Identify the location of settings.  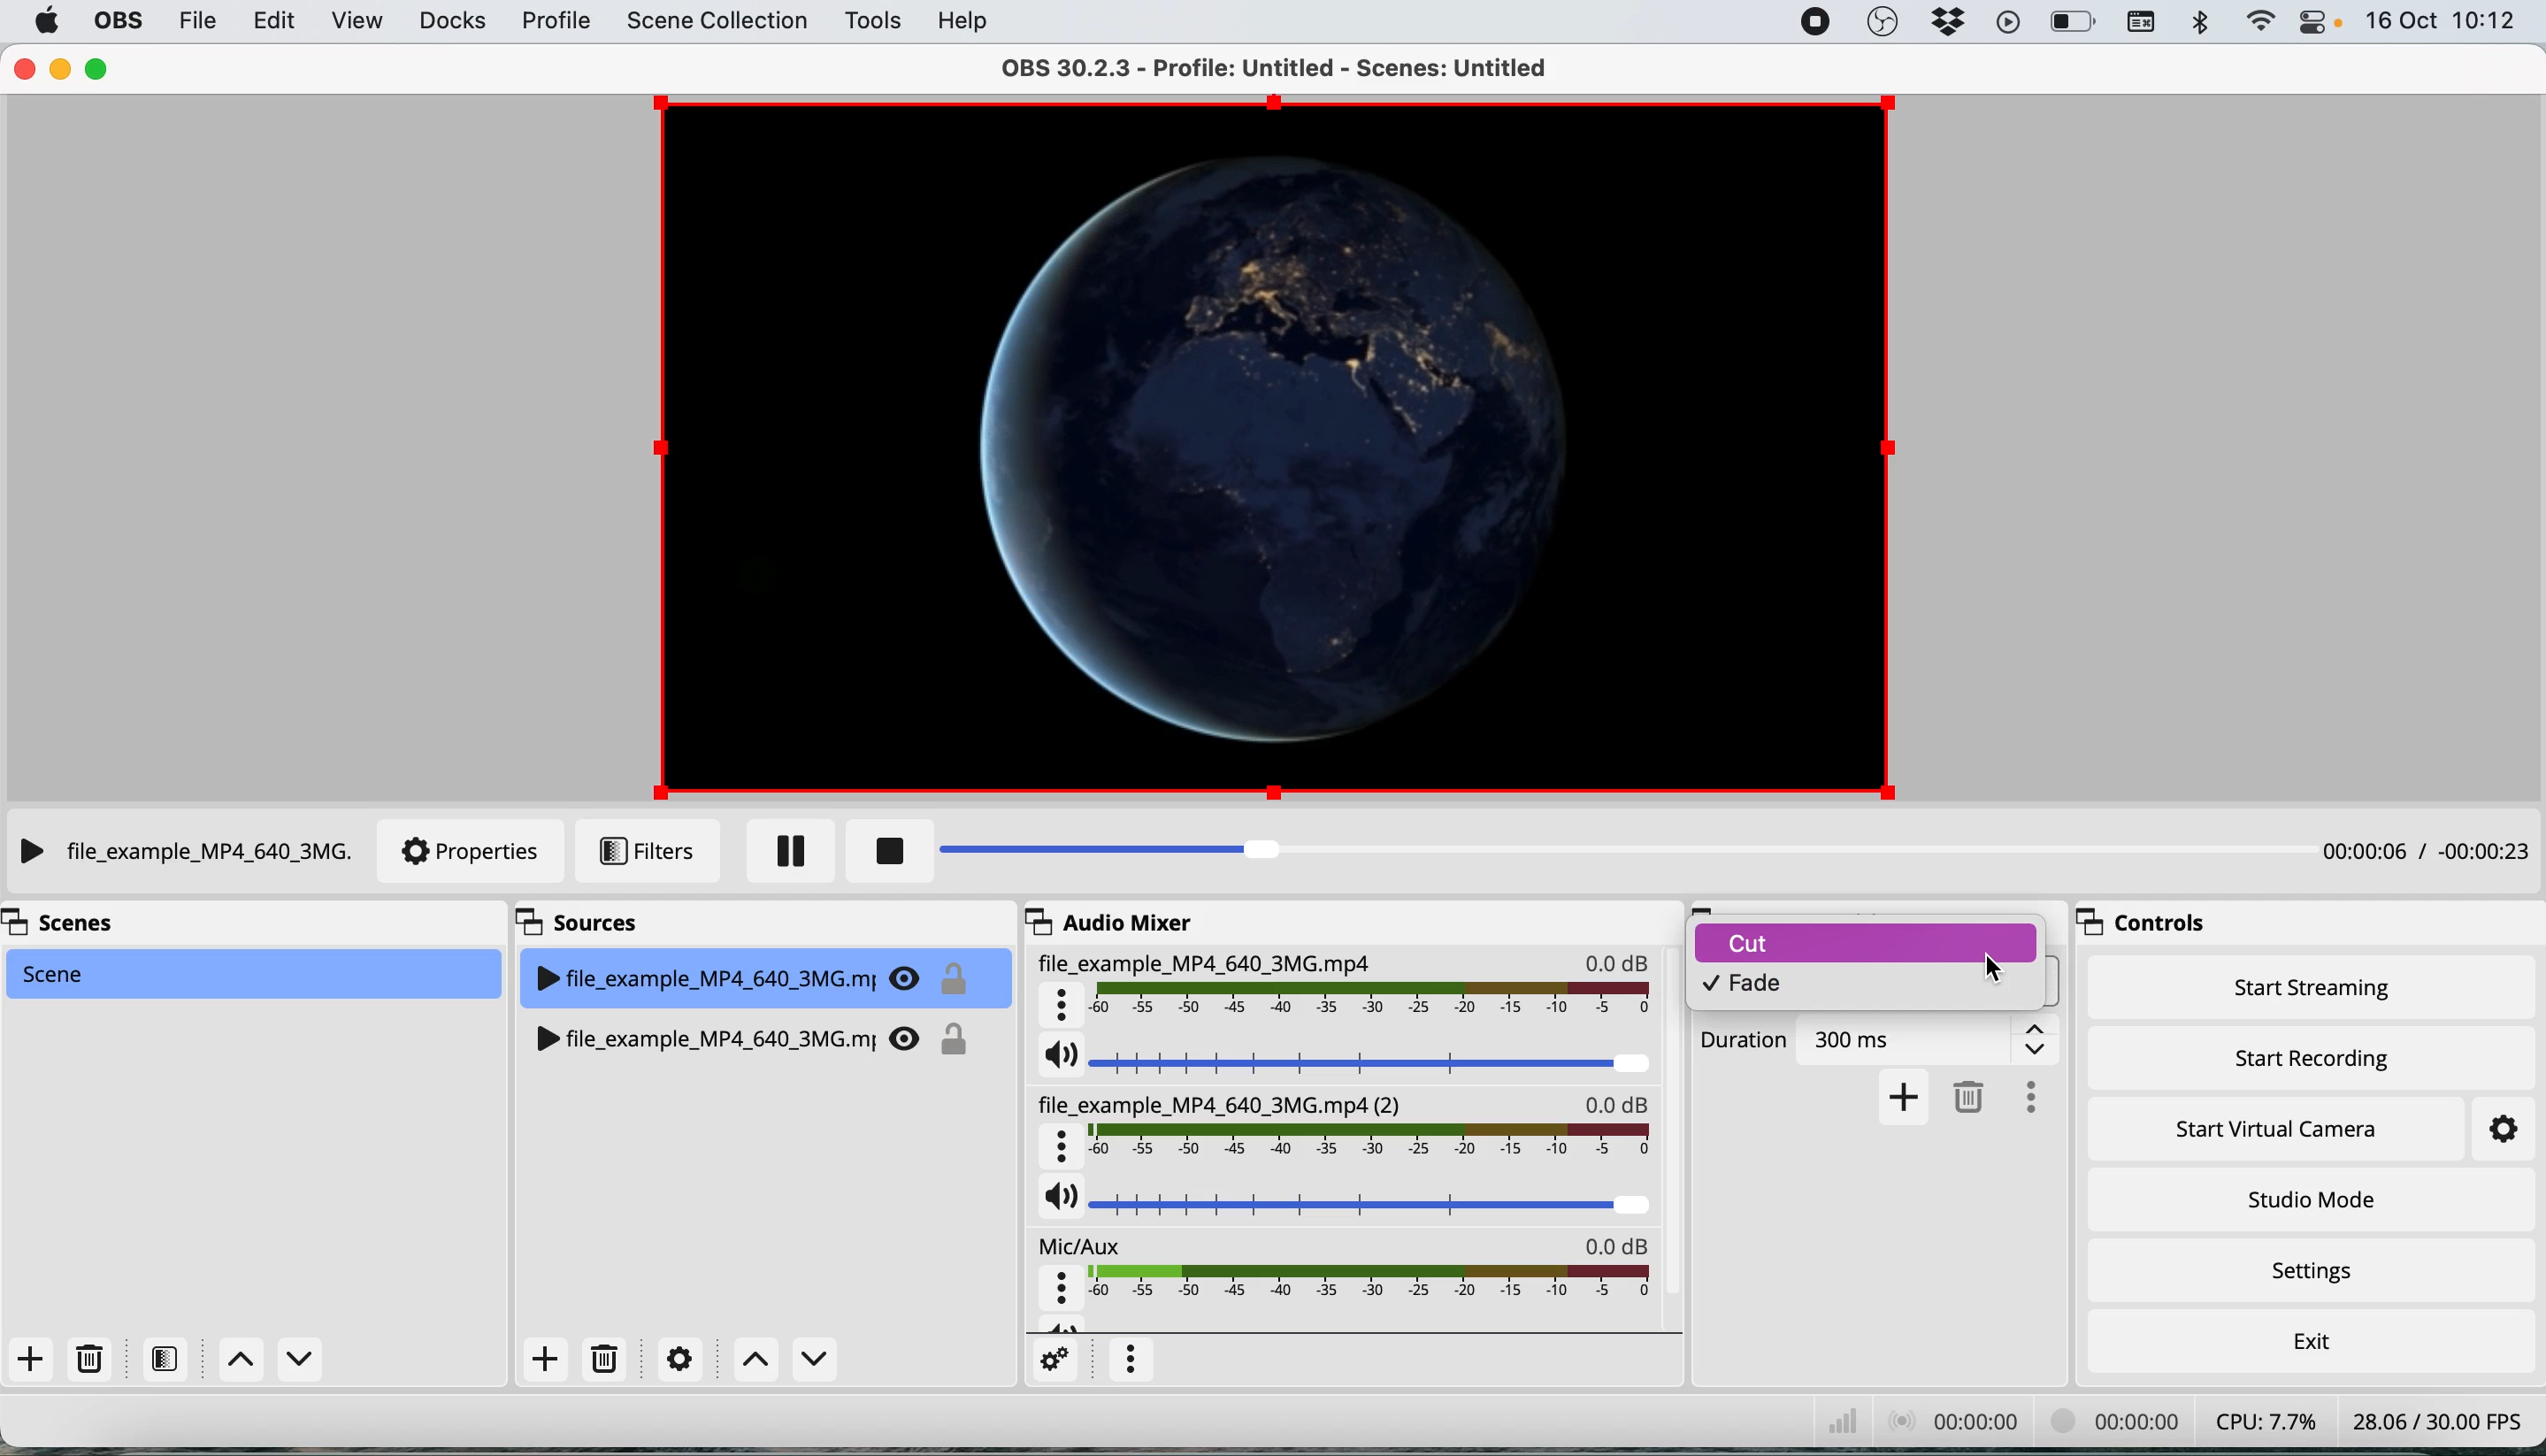
(674, 1359).